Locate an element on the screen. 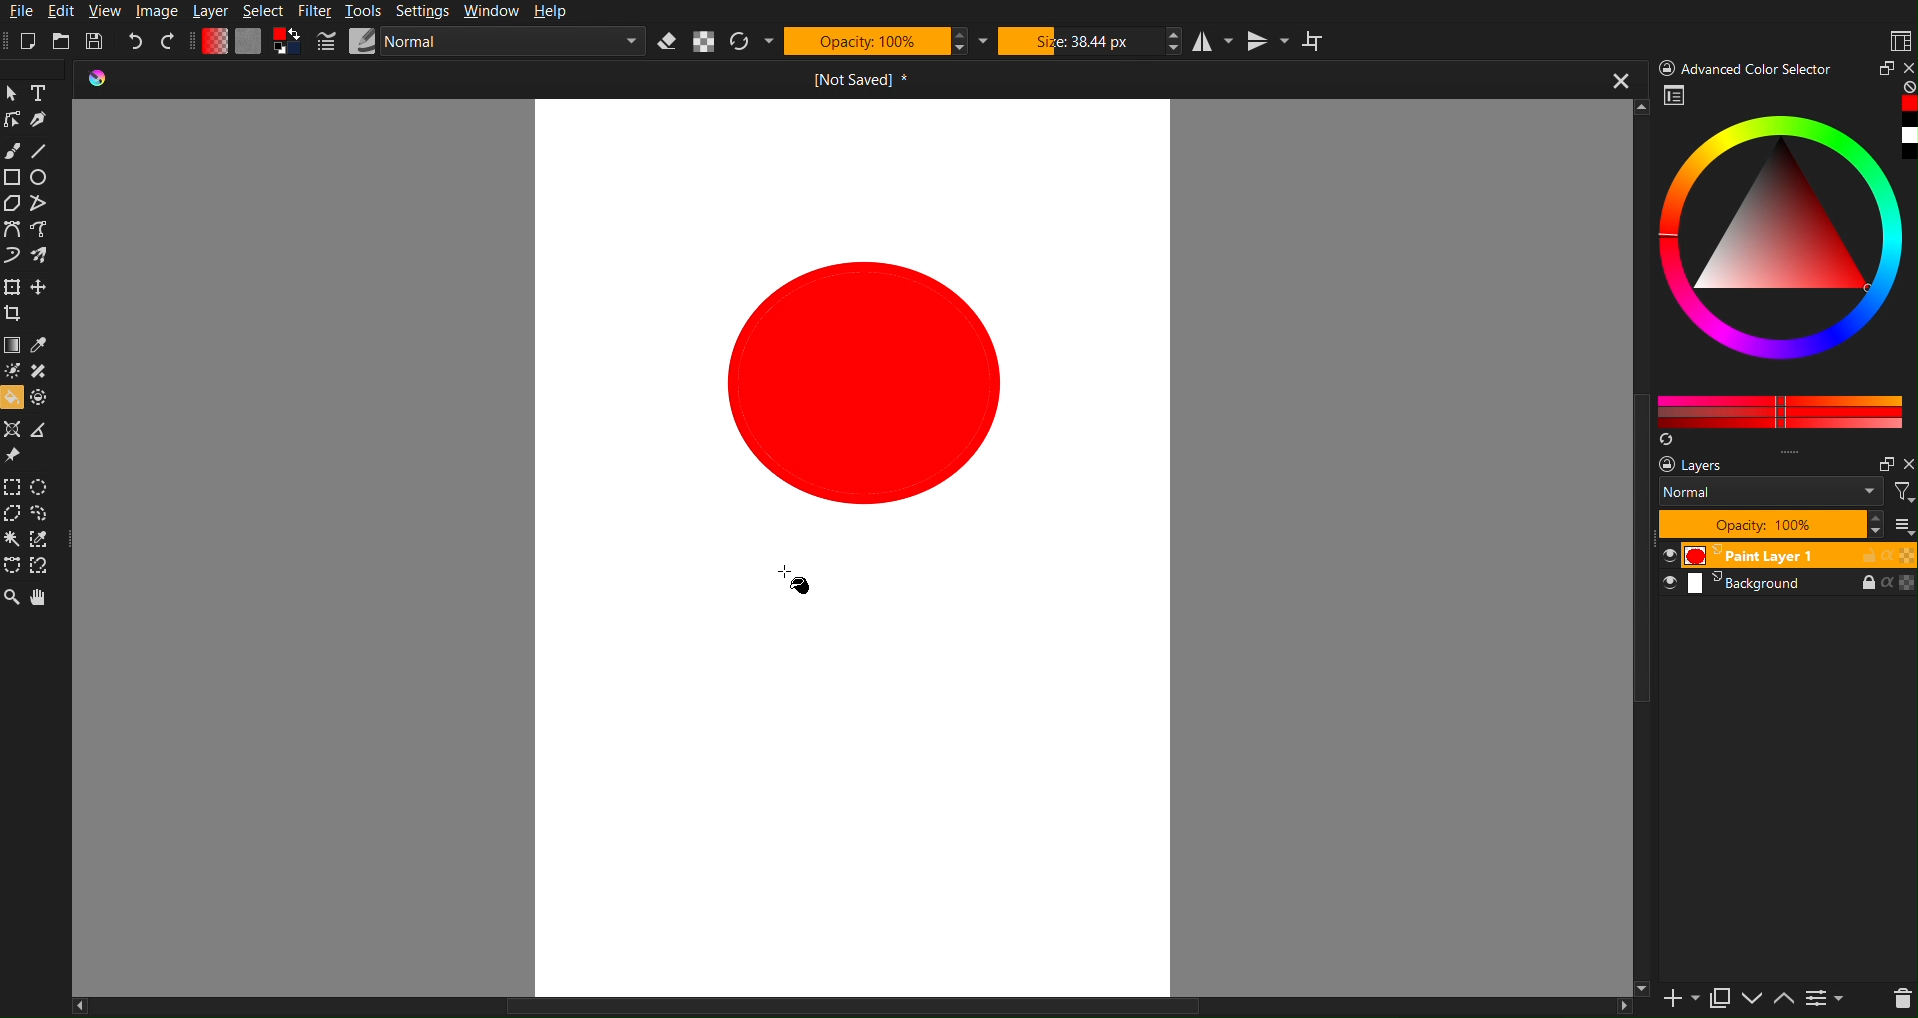 This screenshot has height=1018, width=1918. Crop is located at coordinates (13, 315).